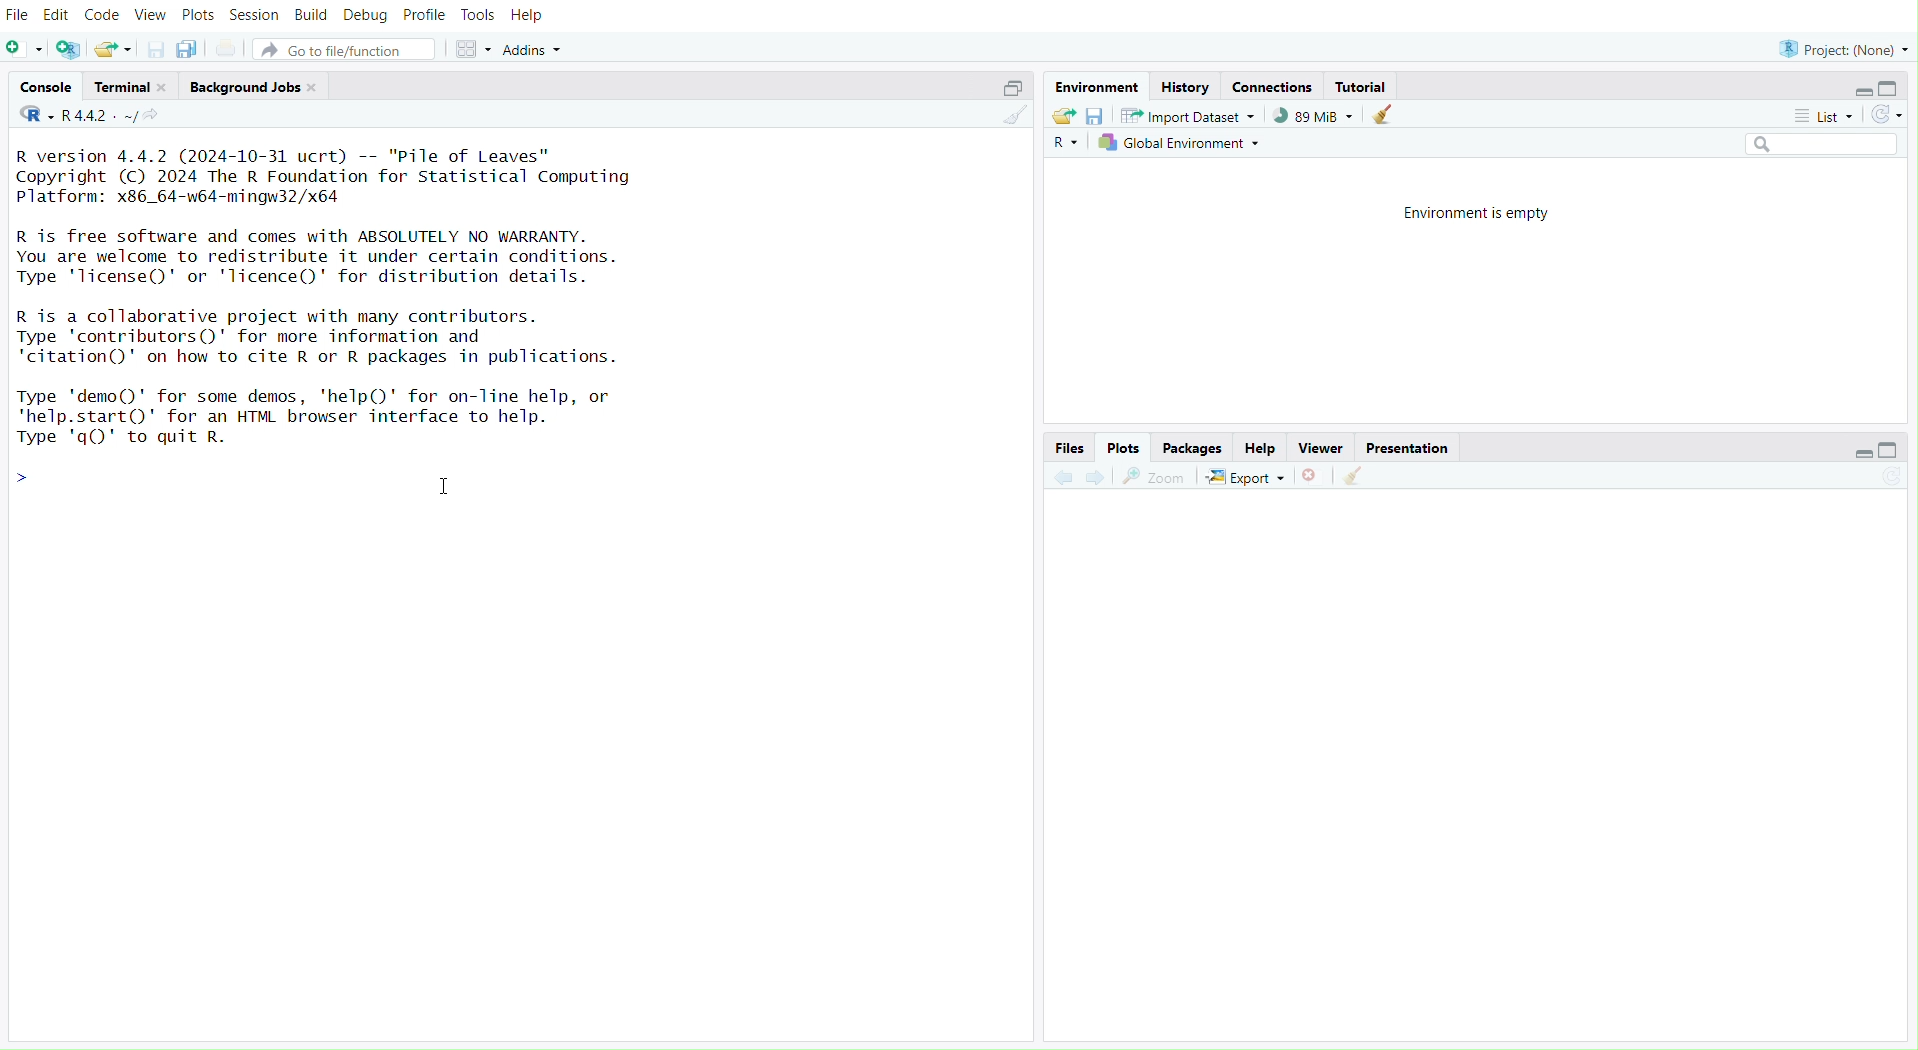 This screenshot has height=1050, width=1918. Describe the element at coordinates (1099, 475) in the screenshot. I see `Go forward to the next source location (Ctrl + F10)` at that location.